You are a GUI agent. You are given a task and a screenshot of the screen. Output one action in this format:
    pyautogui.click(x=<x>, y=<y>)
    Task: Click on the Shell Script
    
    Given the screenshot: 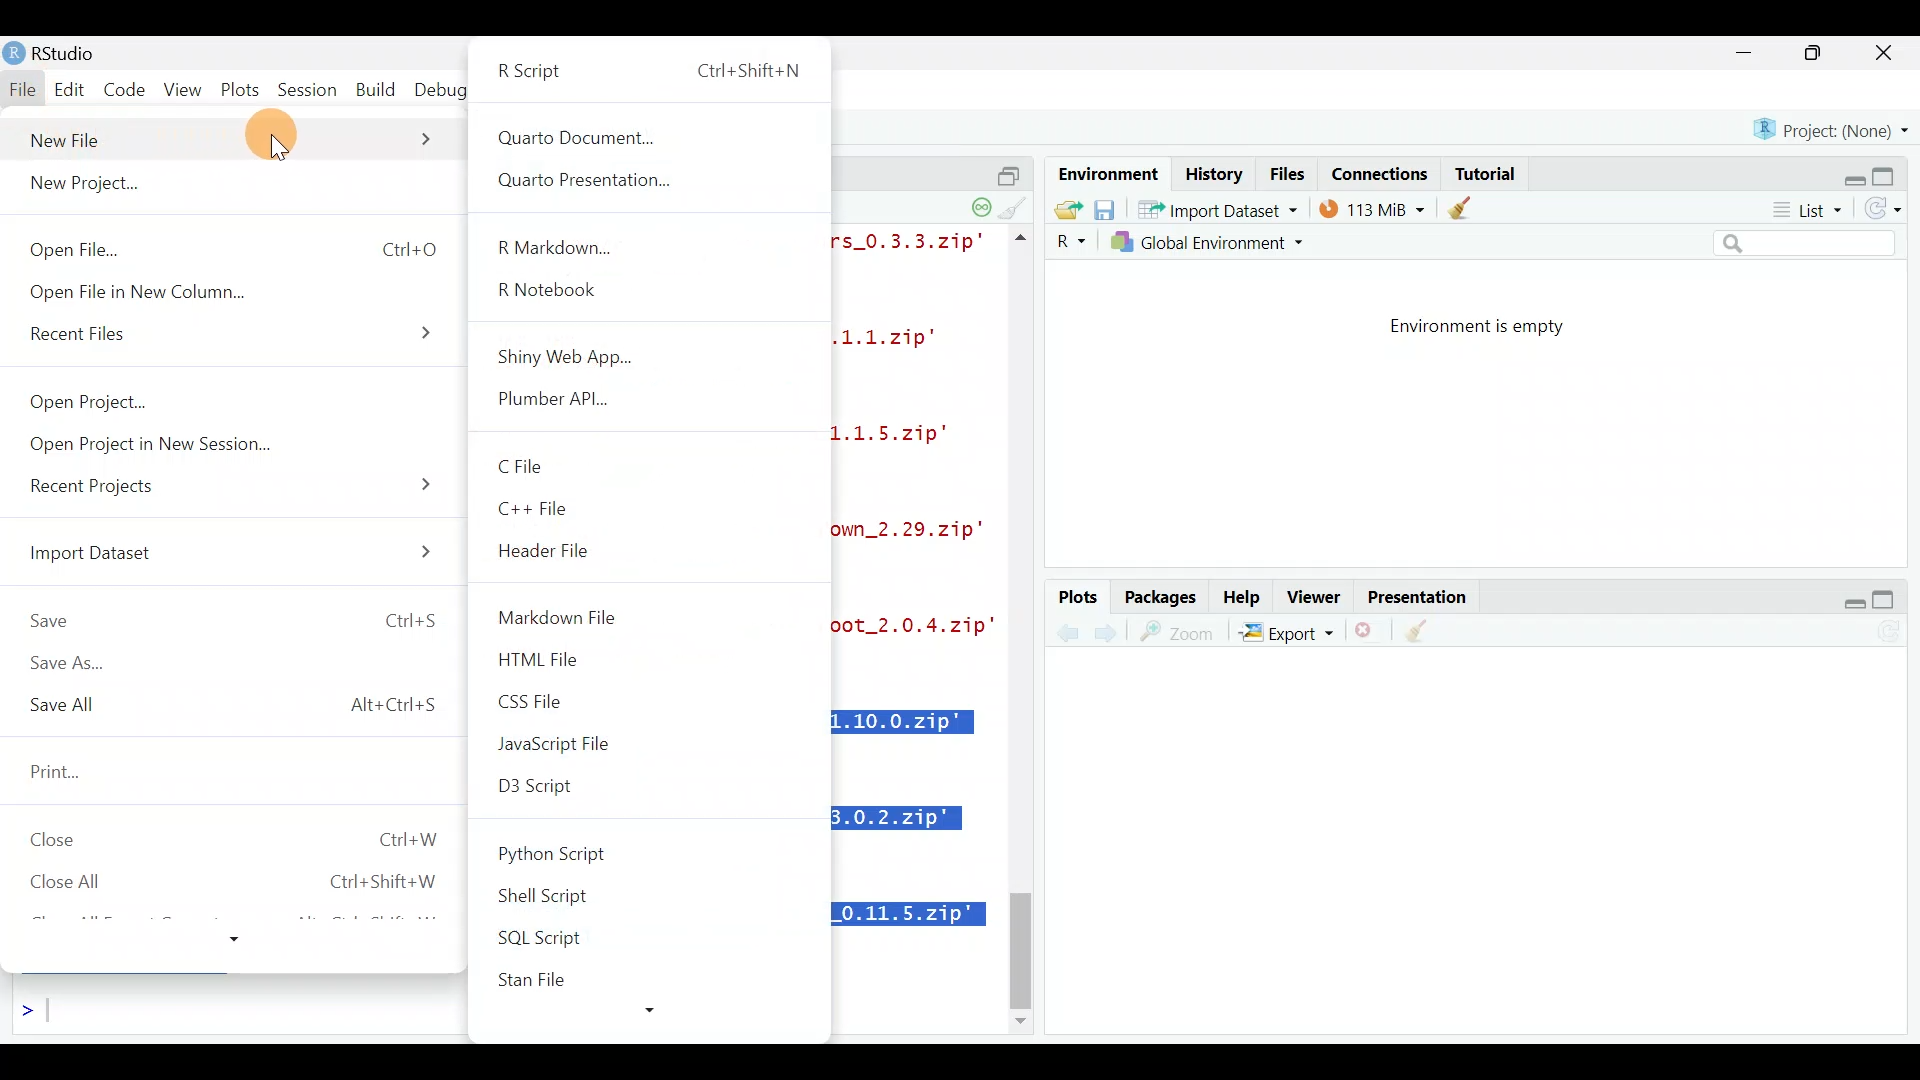 What is the action you would take?
    pyautogui.click(x=544, y=896)
    